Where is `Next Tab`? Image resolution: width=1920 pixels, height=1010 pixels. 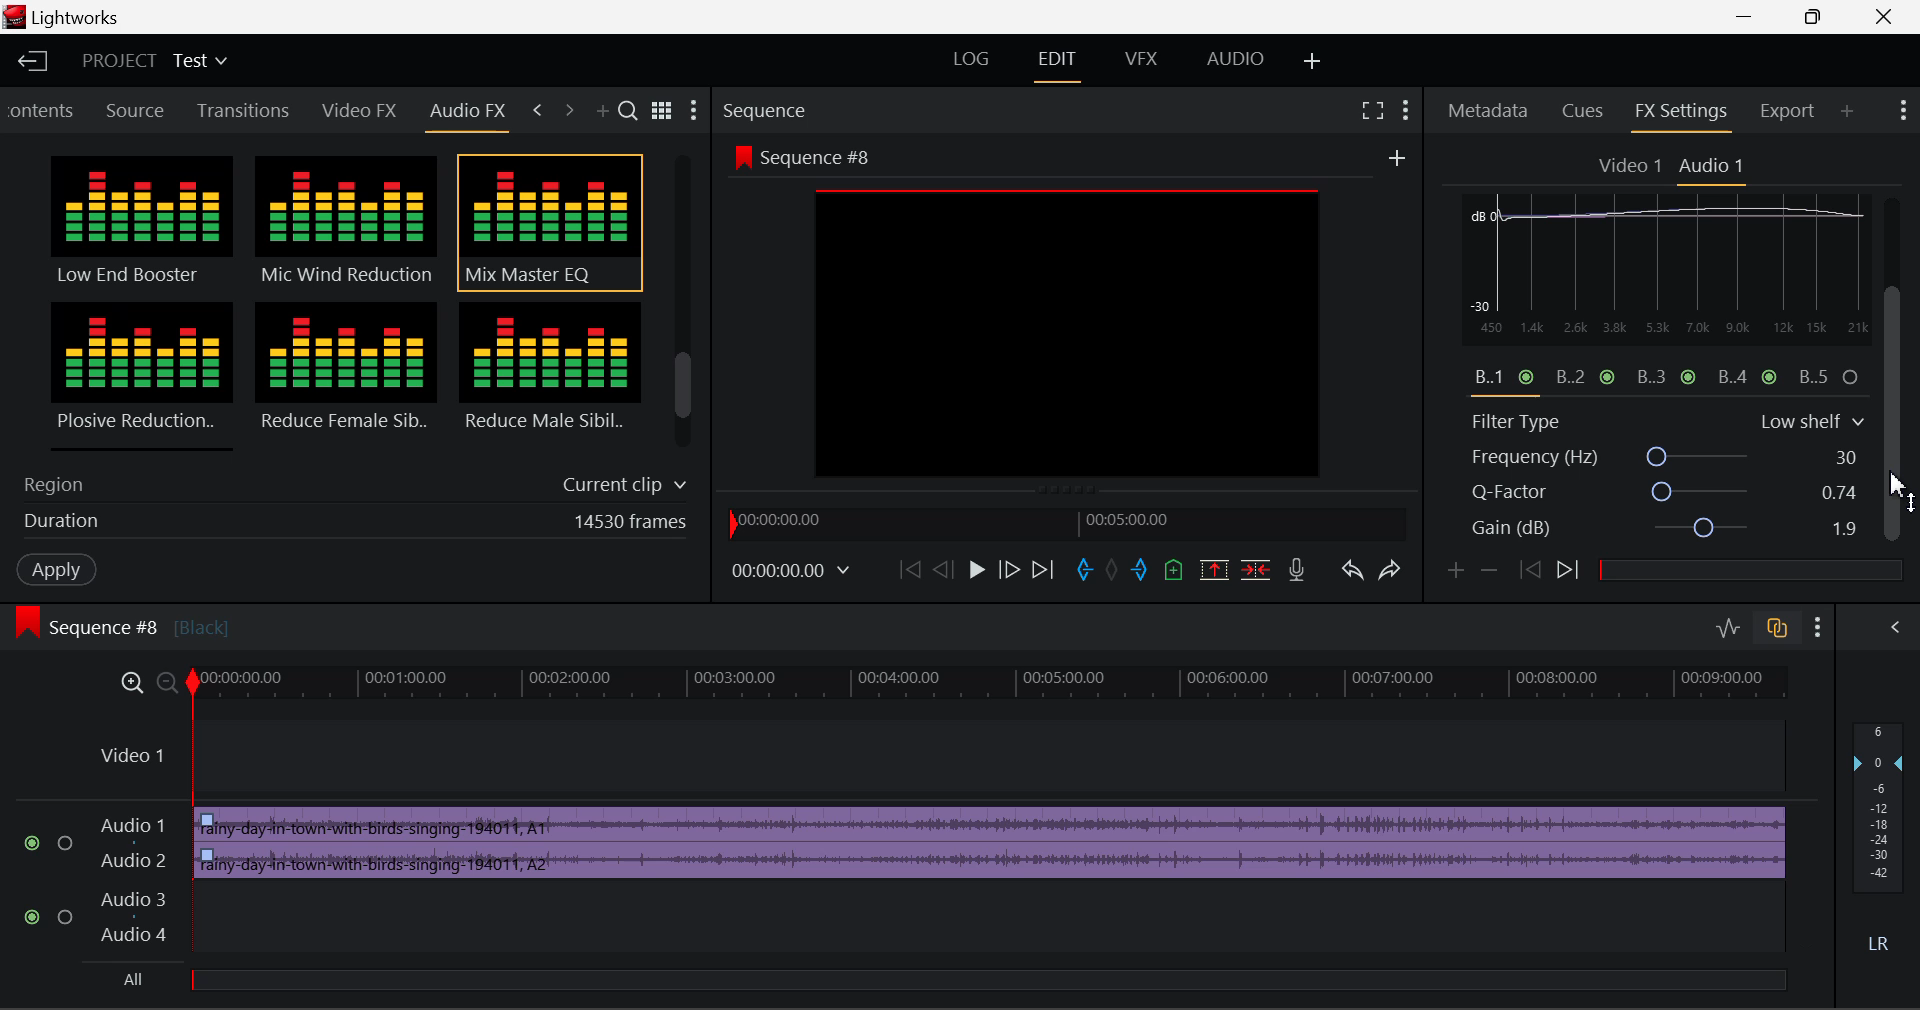 Next Tab is located at coordinates (568, 108).